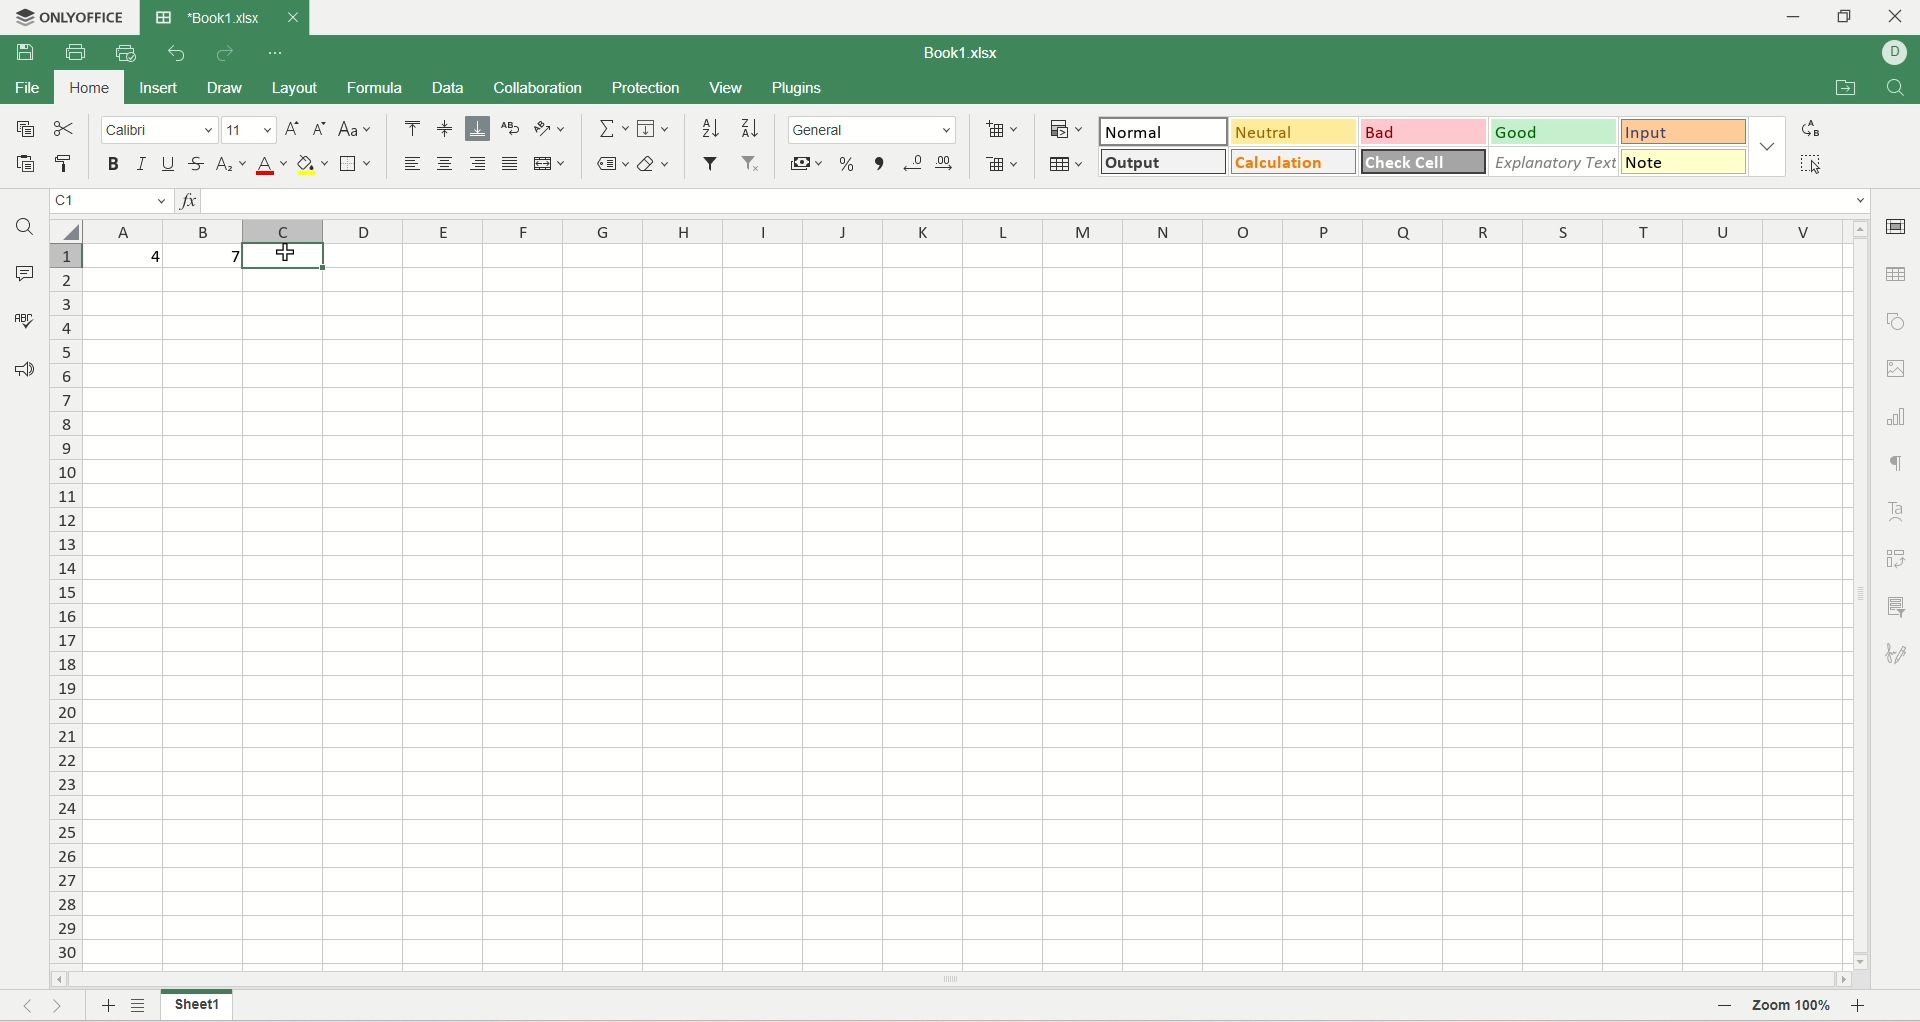  What do you see at coordinates (225, 54) in the screenshot?
I see `redo` at bounding box center [225, 54].